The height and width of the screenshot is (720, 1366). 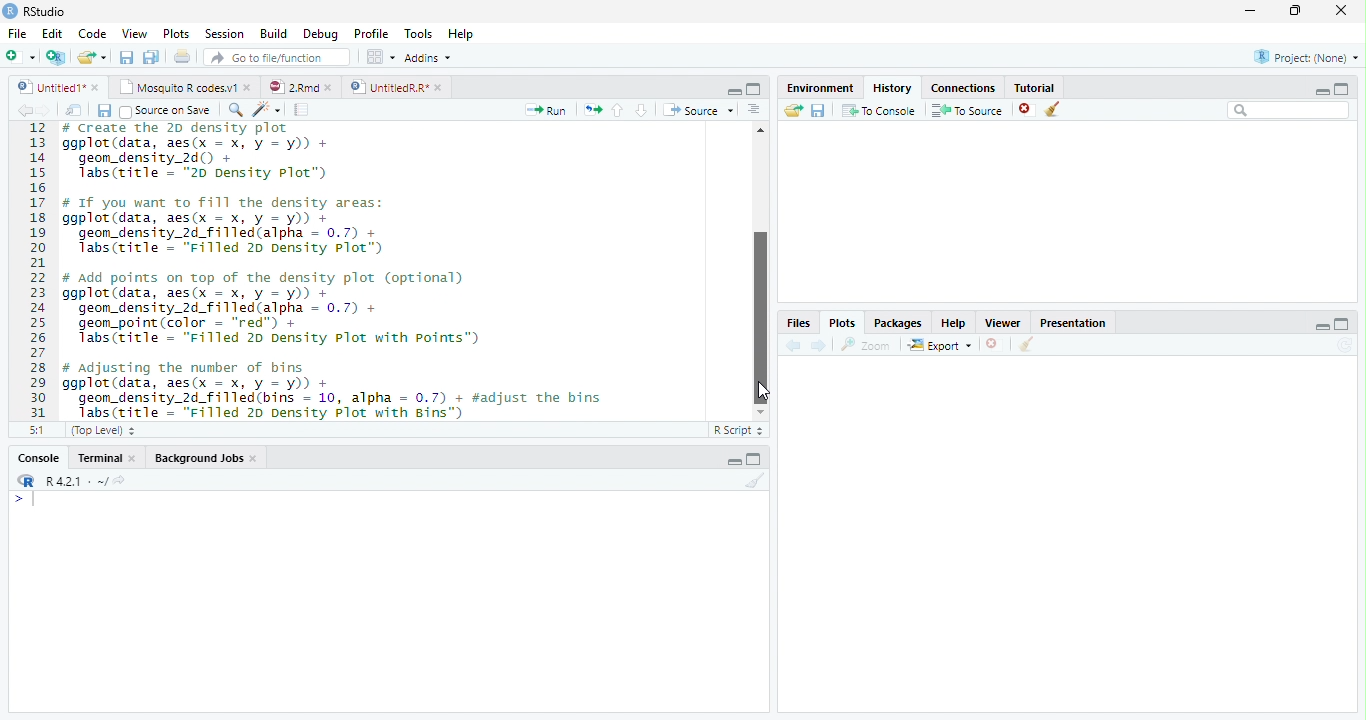 I want to click on save current document, so click(x=125, y=57).